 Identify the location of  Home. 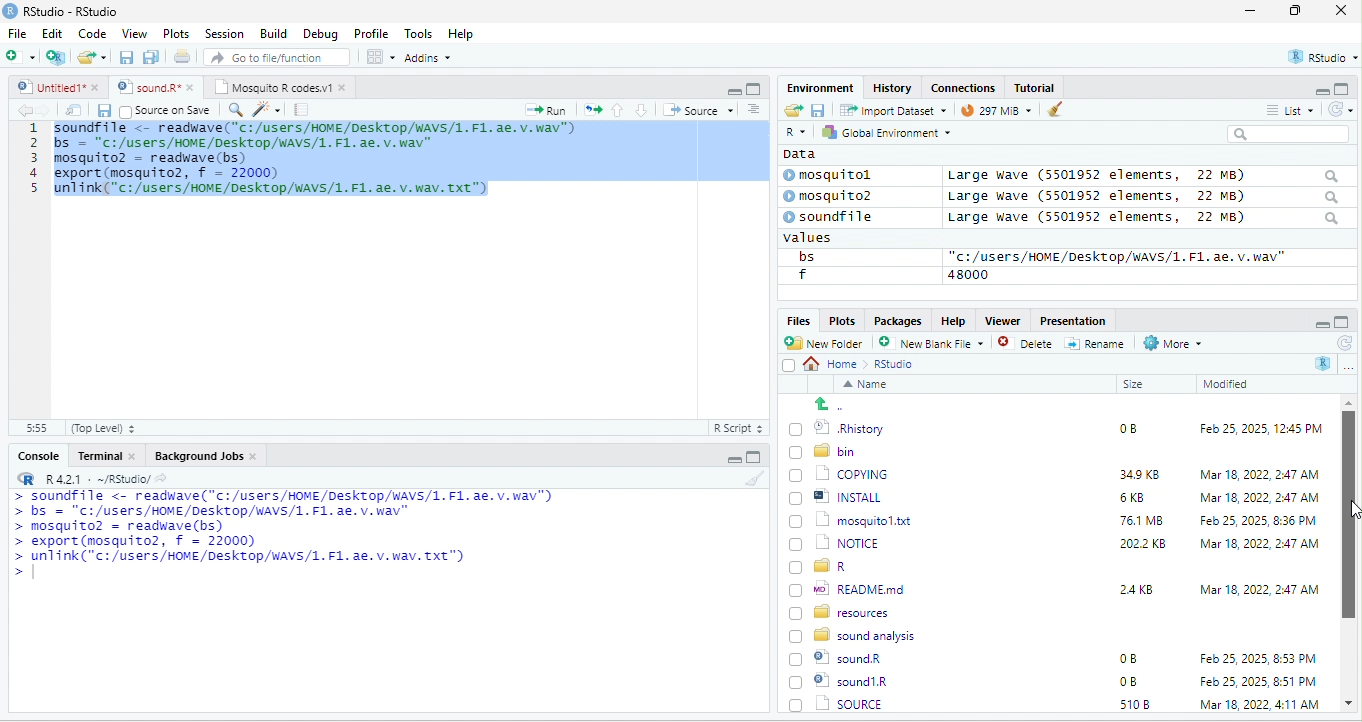
(836, 363).